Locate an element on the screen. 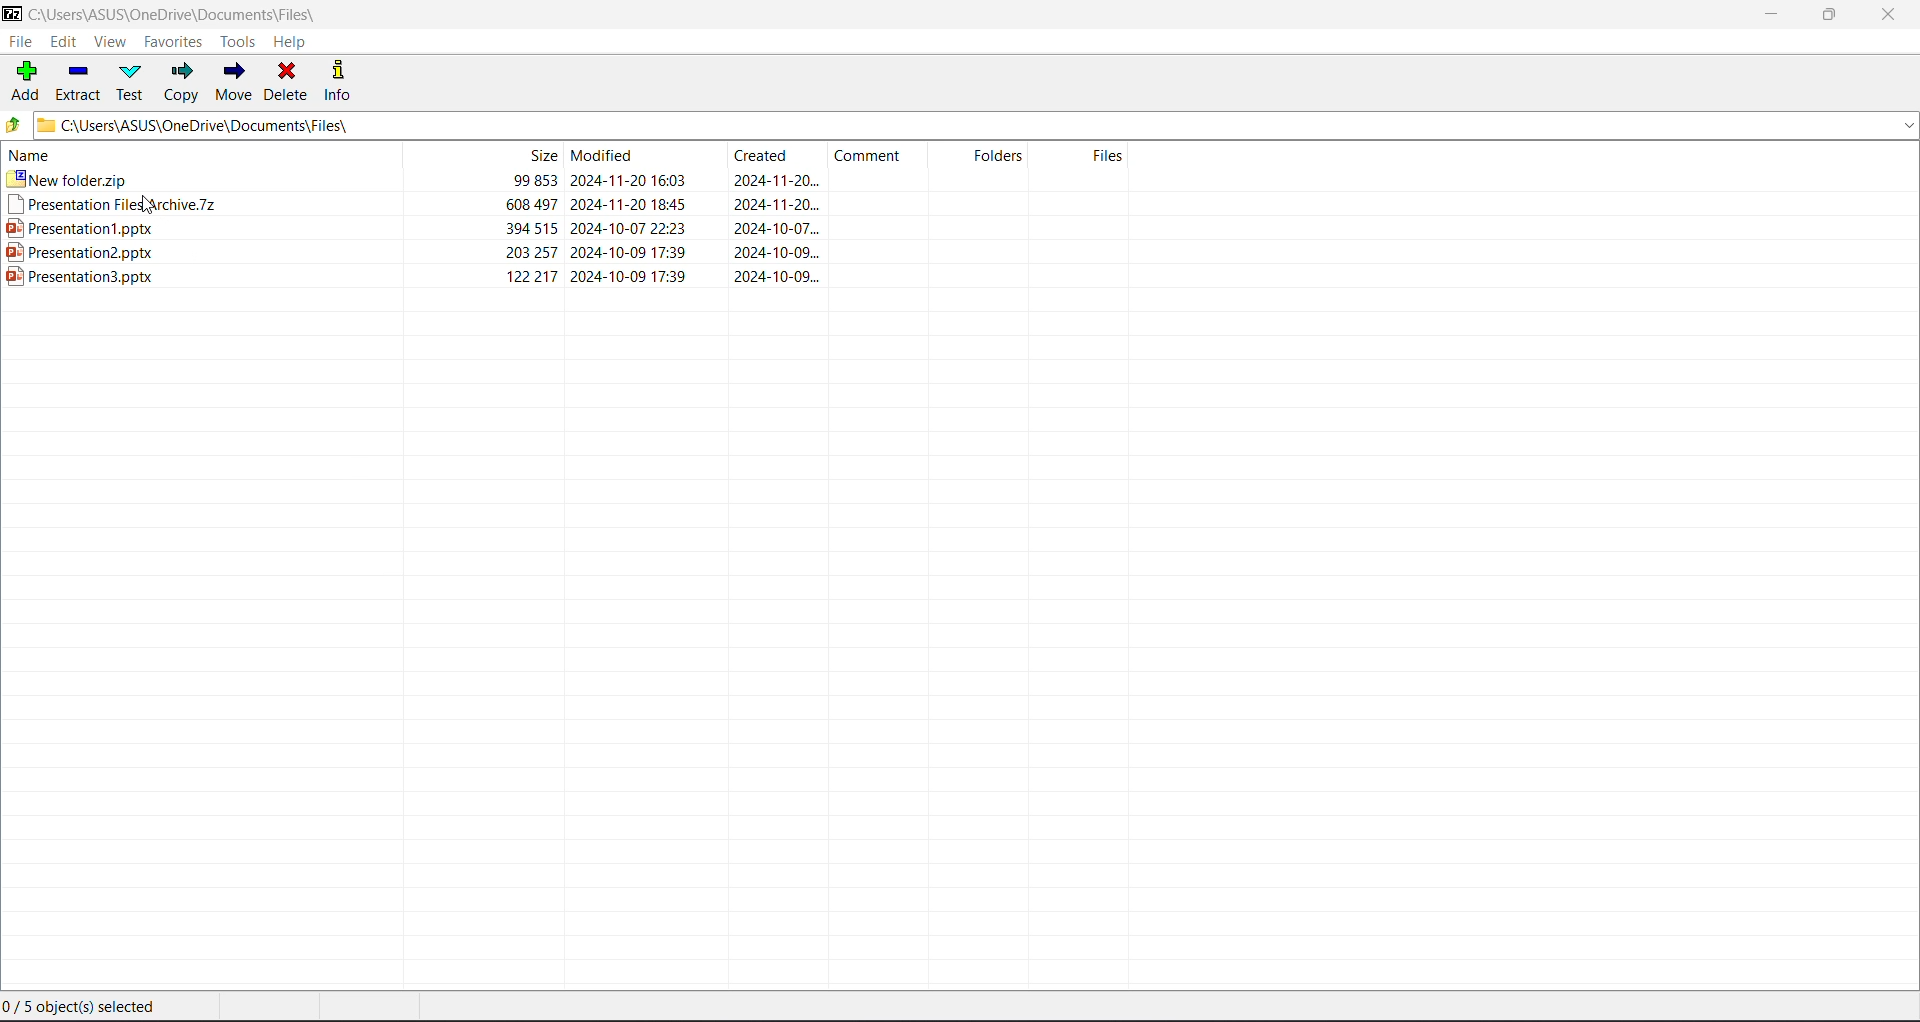  Current Folder Path is located at coordinates (976, 126).